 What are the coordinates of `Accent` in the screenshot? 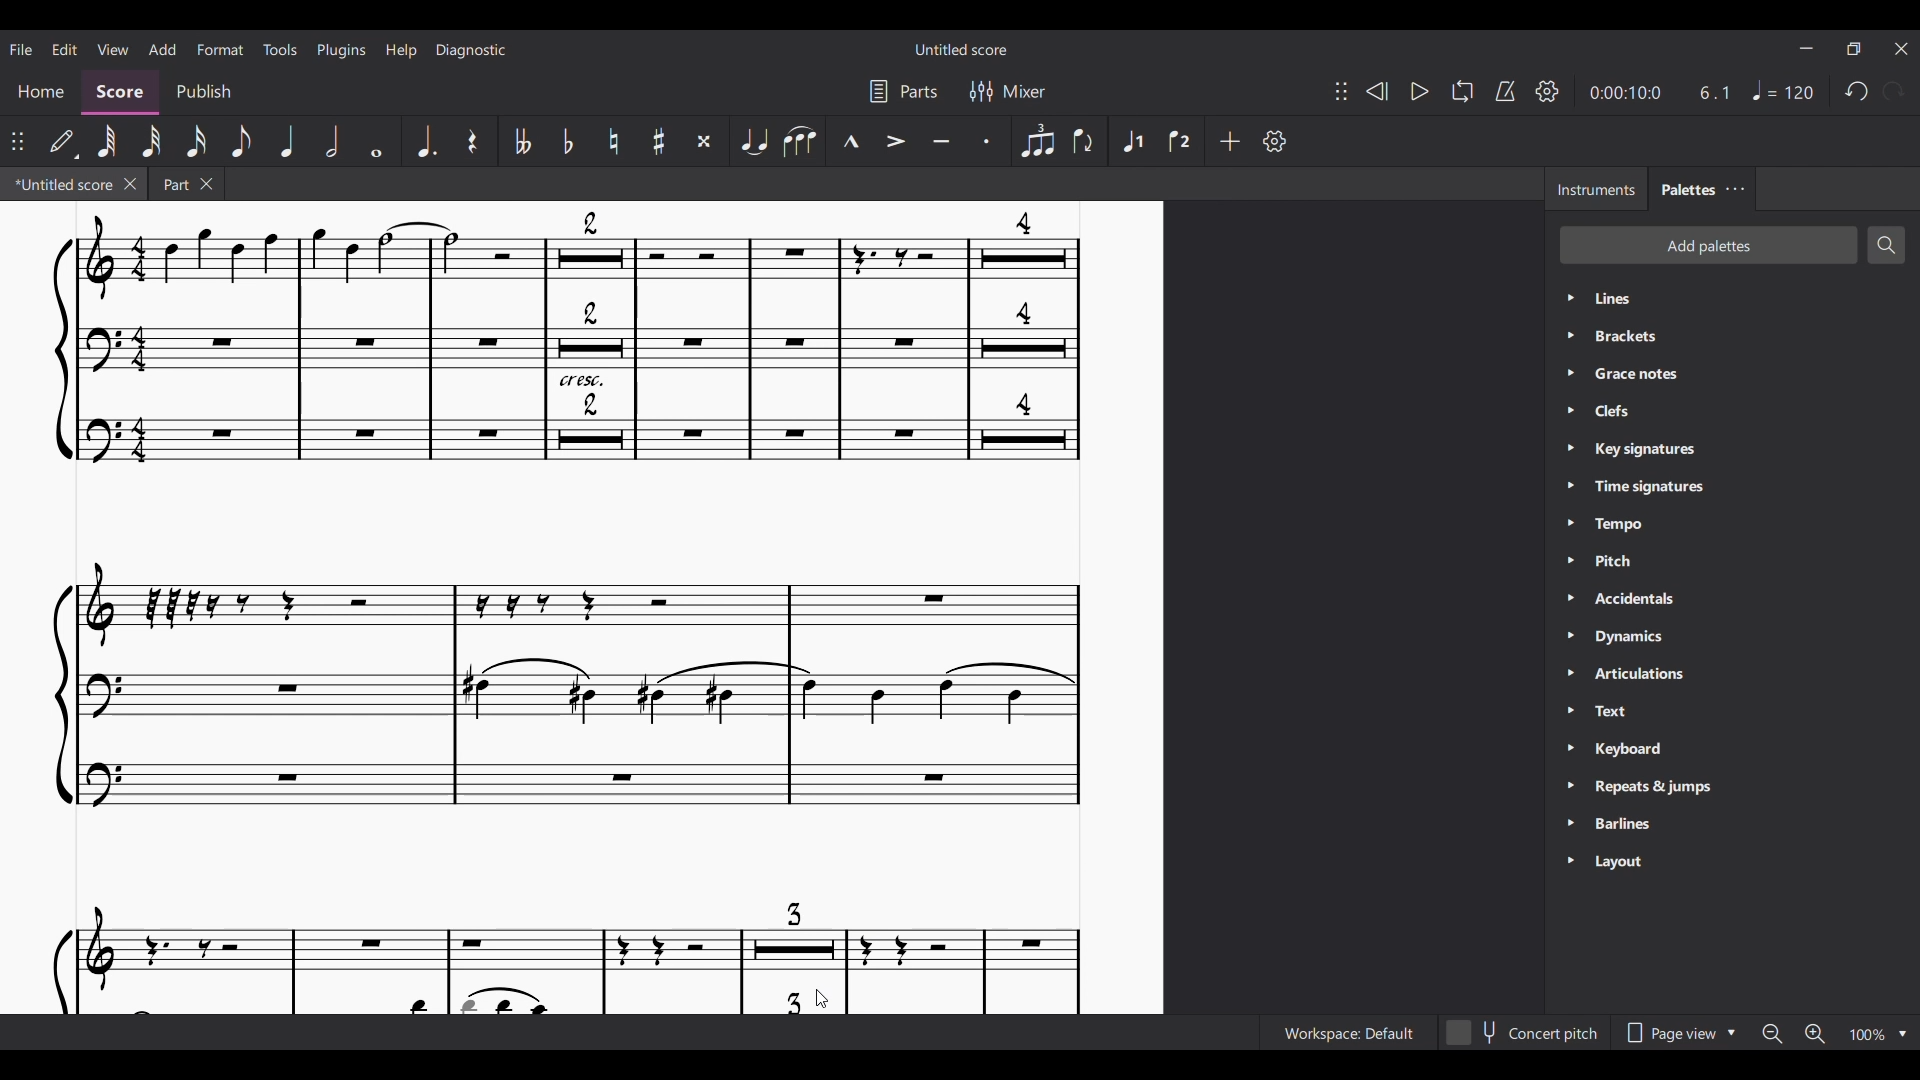 It's located at (896, 142).